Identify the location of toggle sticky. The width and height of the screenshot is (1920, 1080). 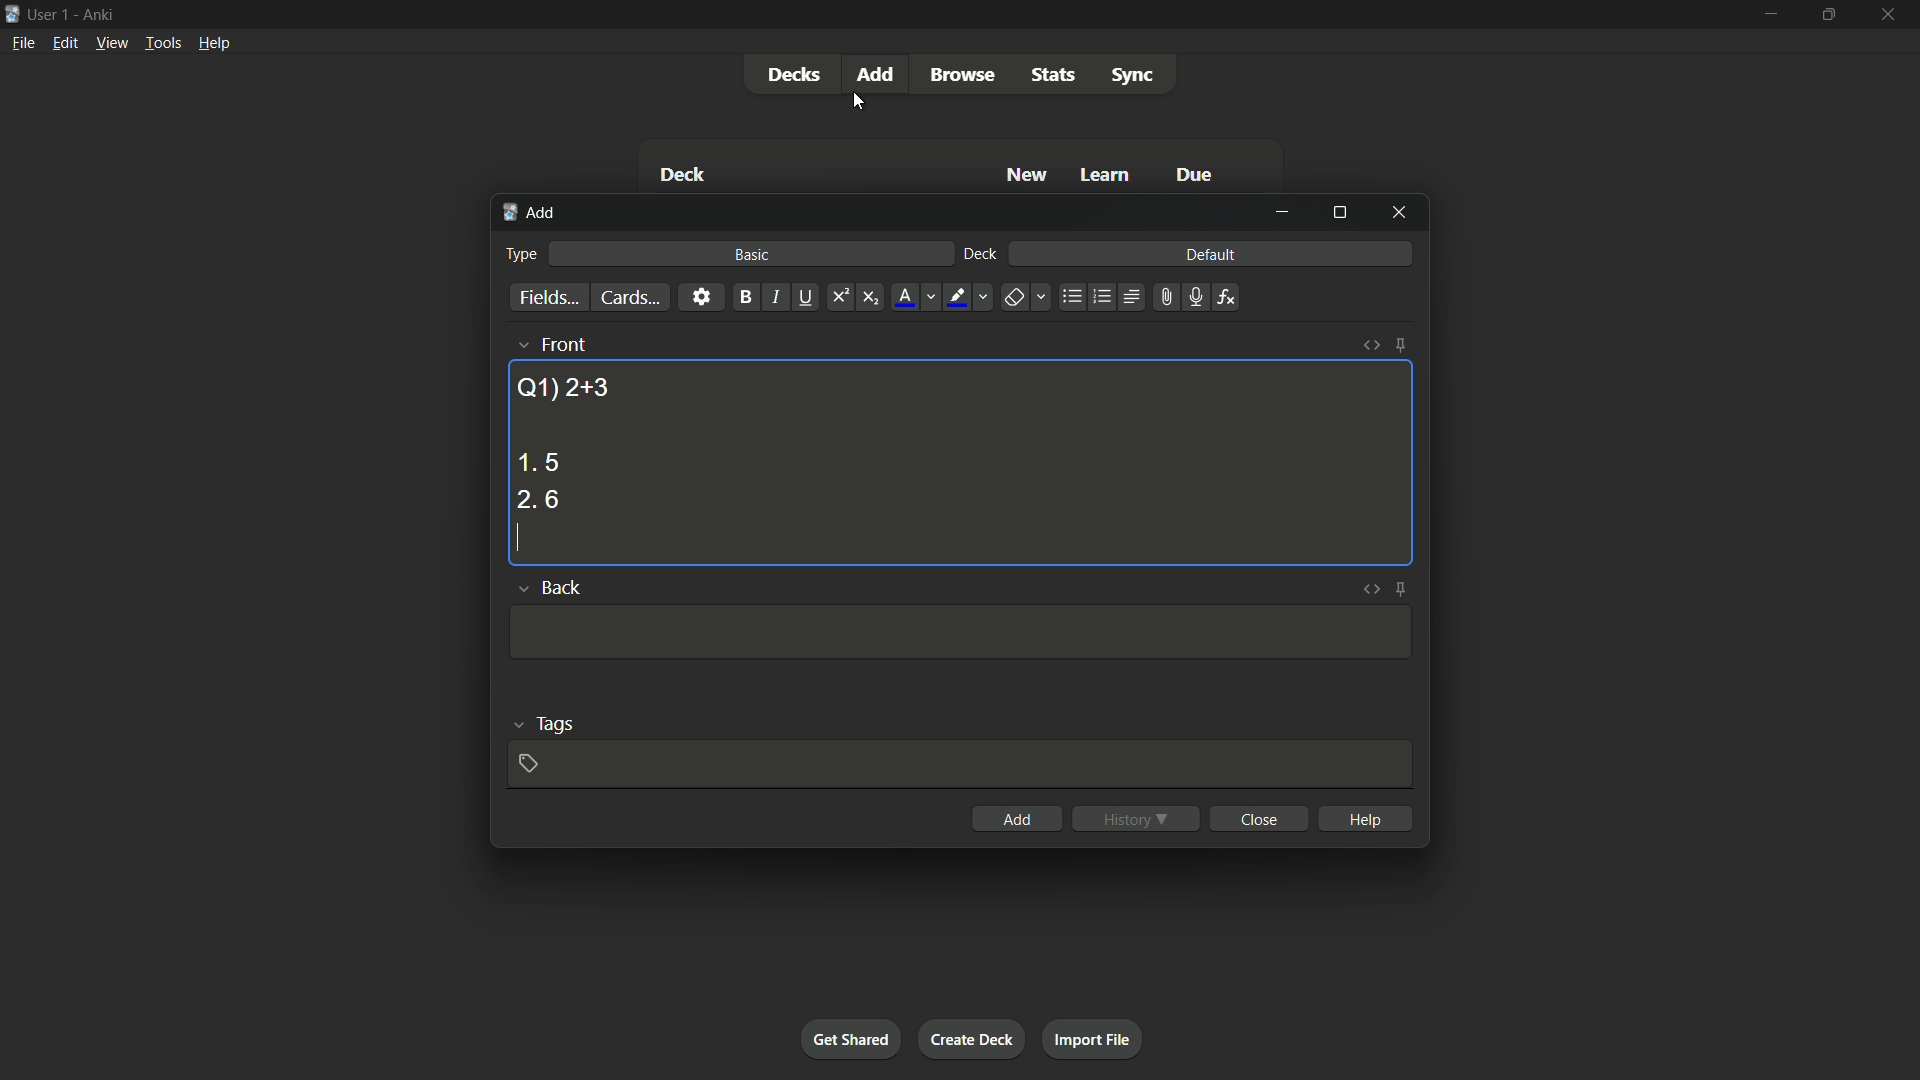
(1402, 589).